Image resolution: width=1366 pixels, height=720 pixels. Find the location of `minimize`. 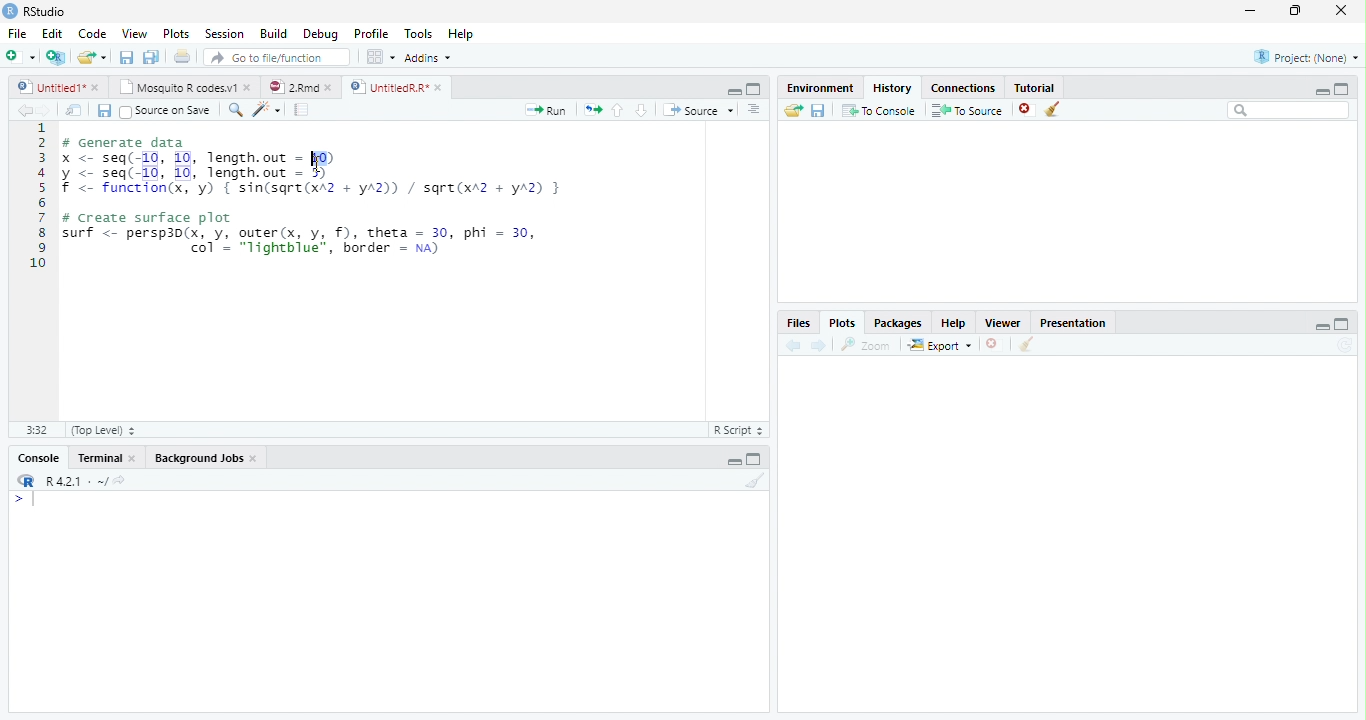

minimize is located at coordinates (1322, 327).